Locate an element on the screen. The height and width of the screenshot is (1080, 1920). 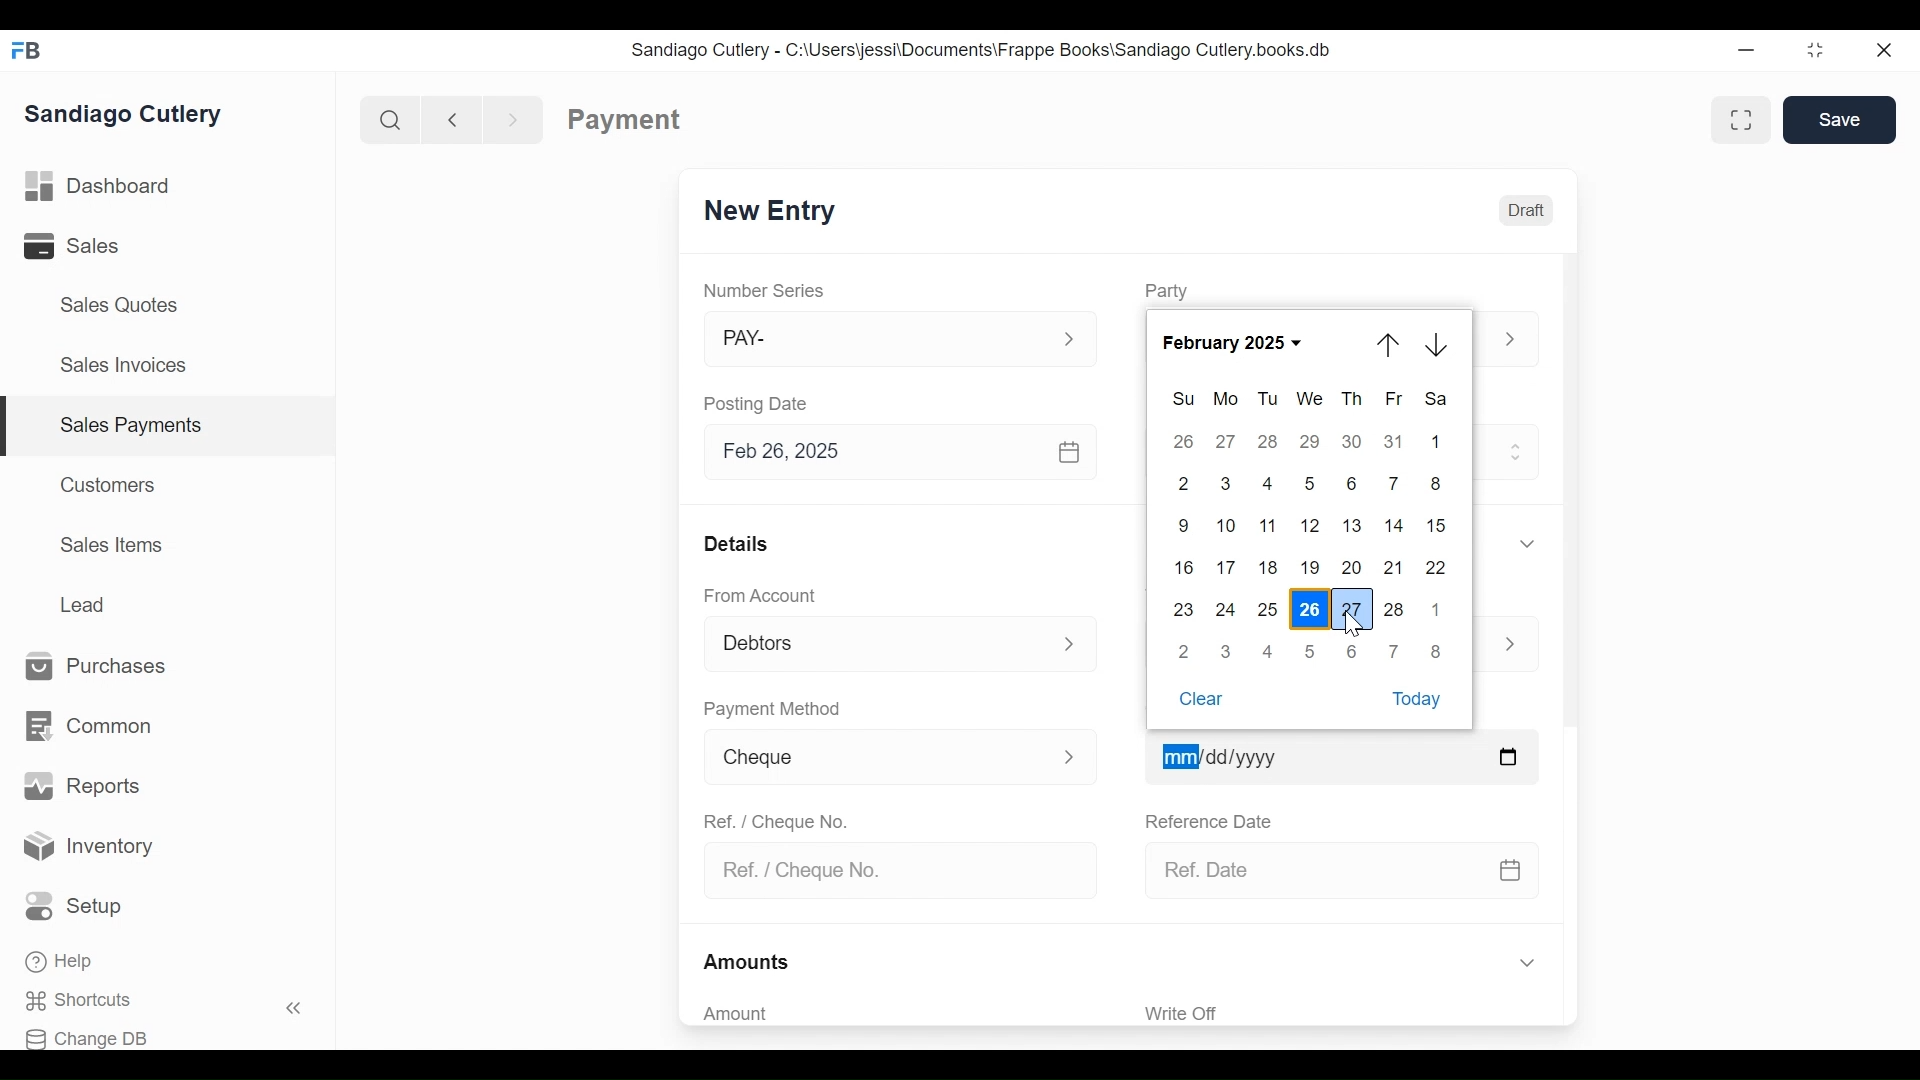
4 is located at coordinates (1269, 483).